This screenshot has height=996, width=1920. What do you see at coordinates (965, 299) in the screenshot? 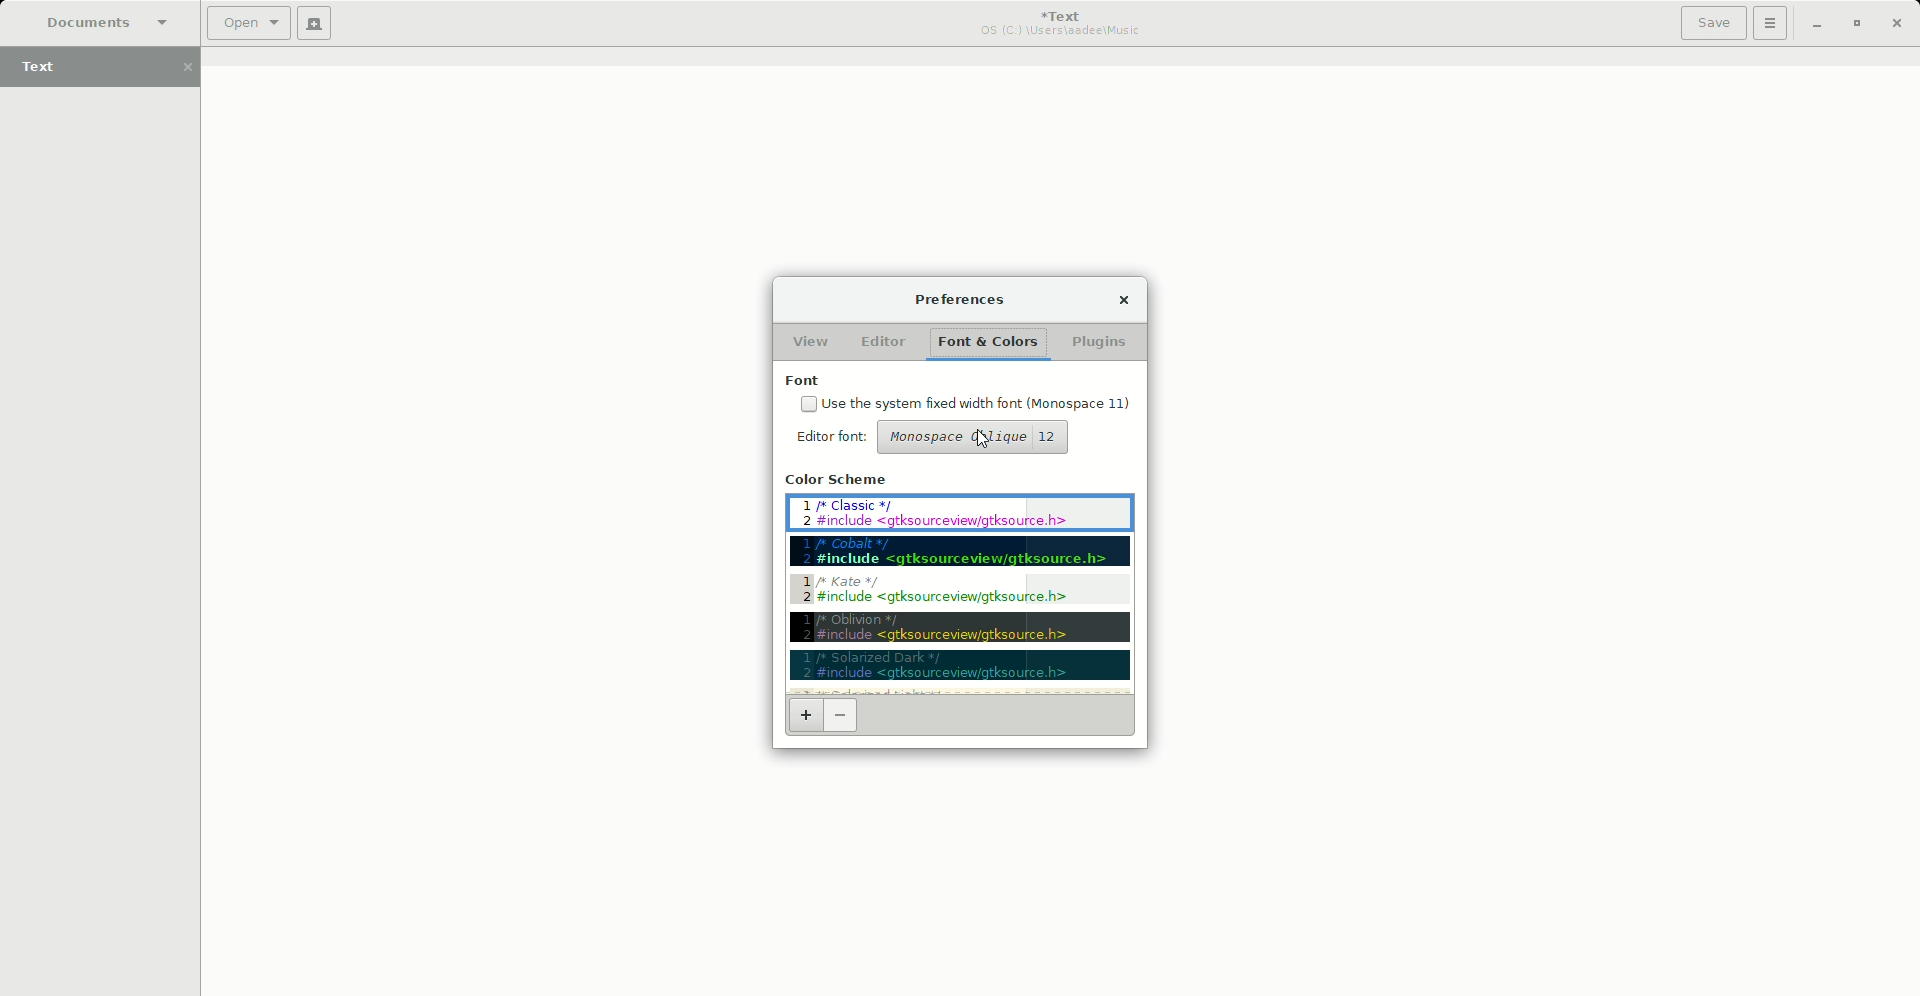
I see `Preferences` at bounding box center [965, 299].